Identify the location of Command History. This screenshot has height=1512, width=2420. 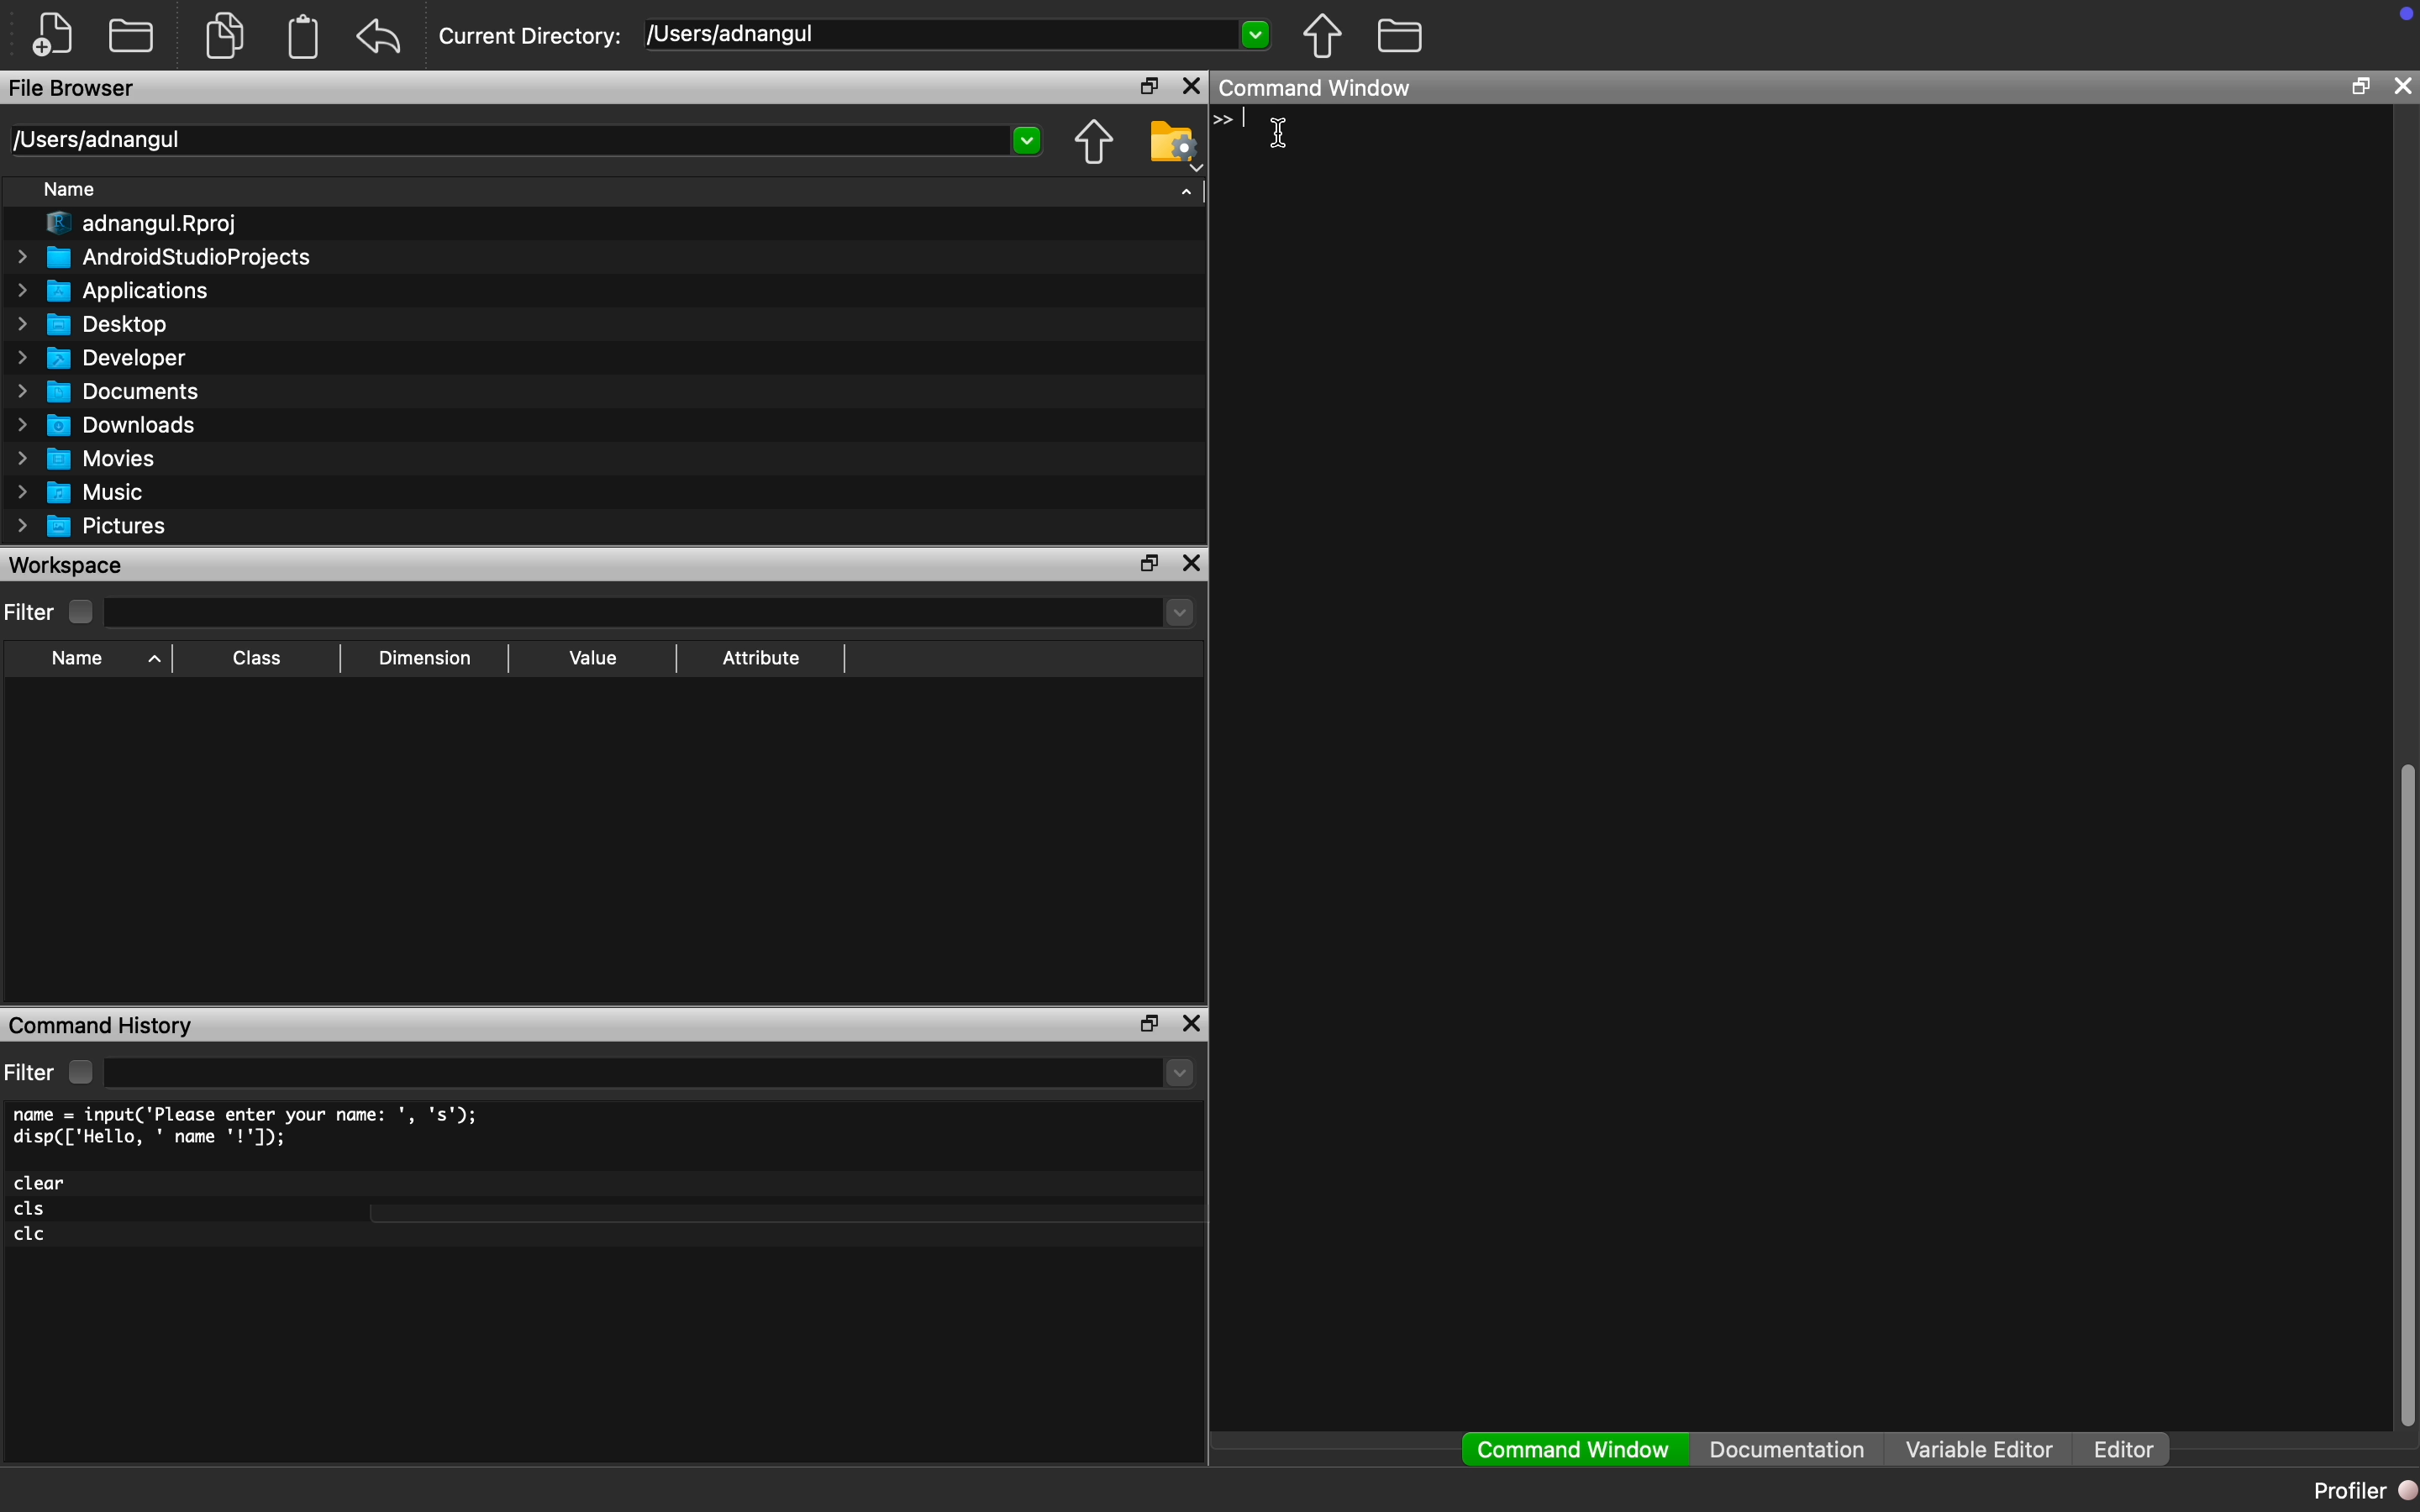
(101, 1028).